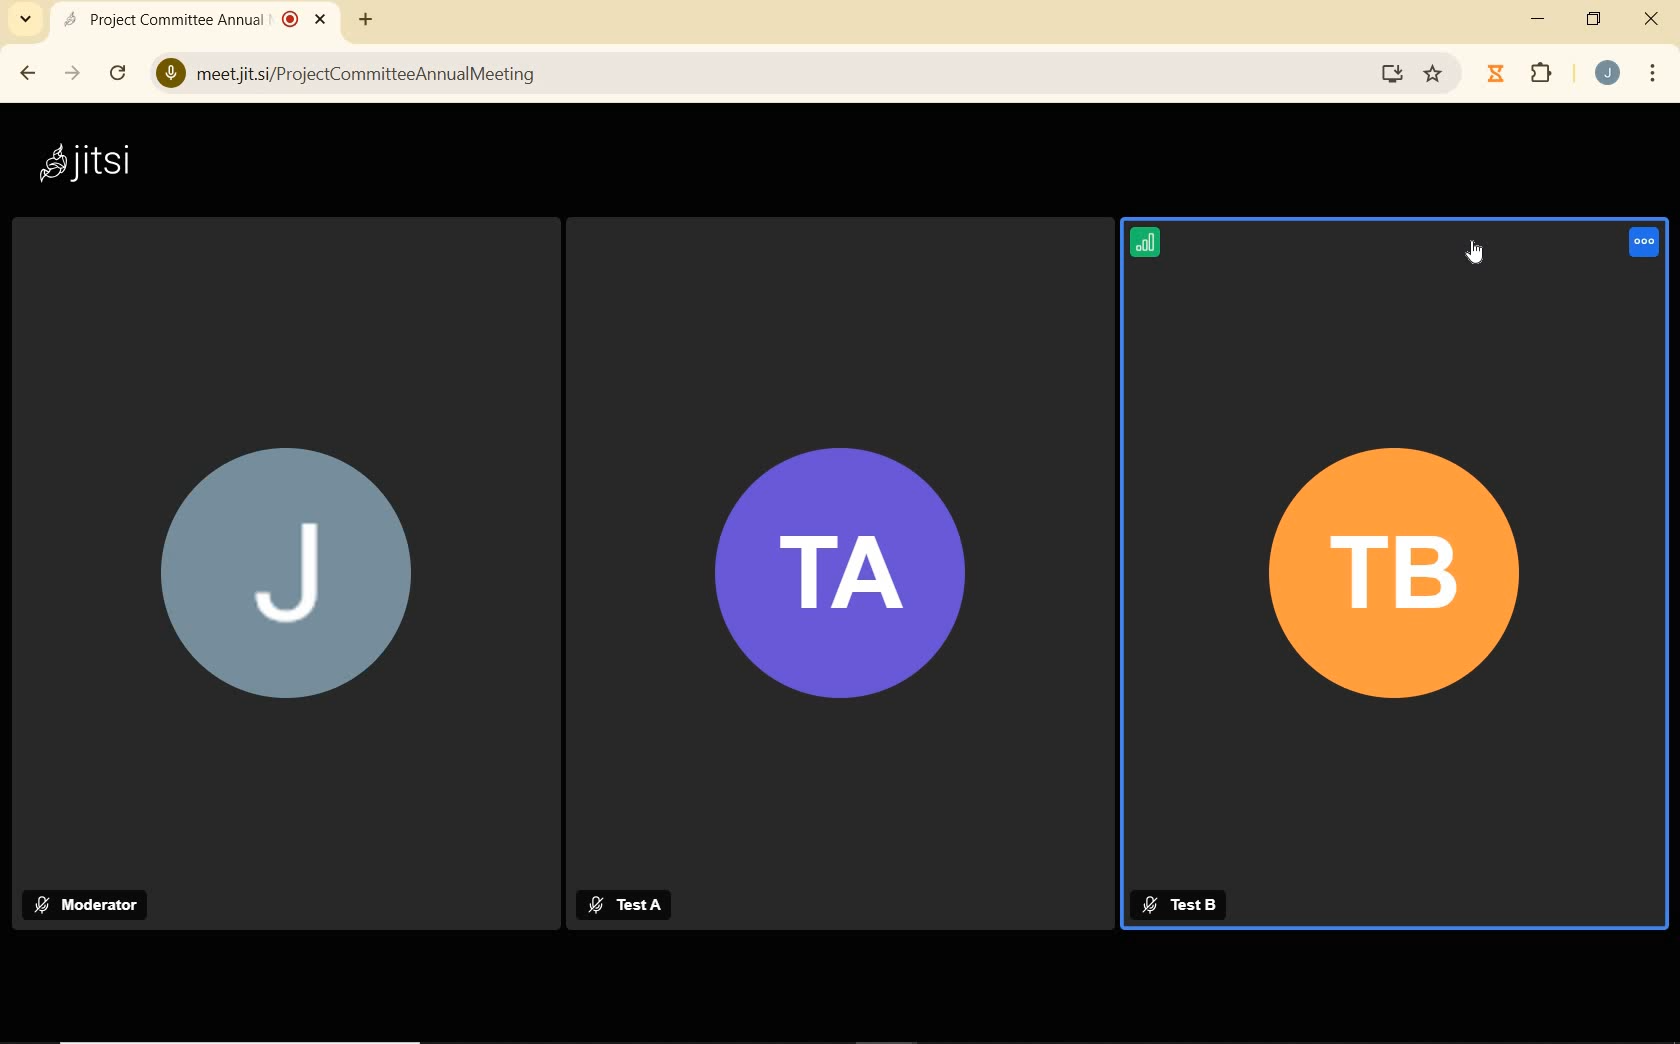  I want to click on TB, so click(1386, 573).